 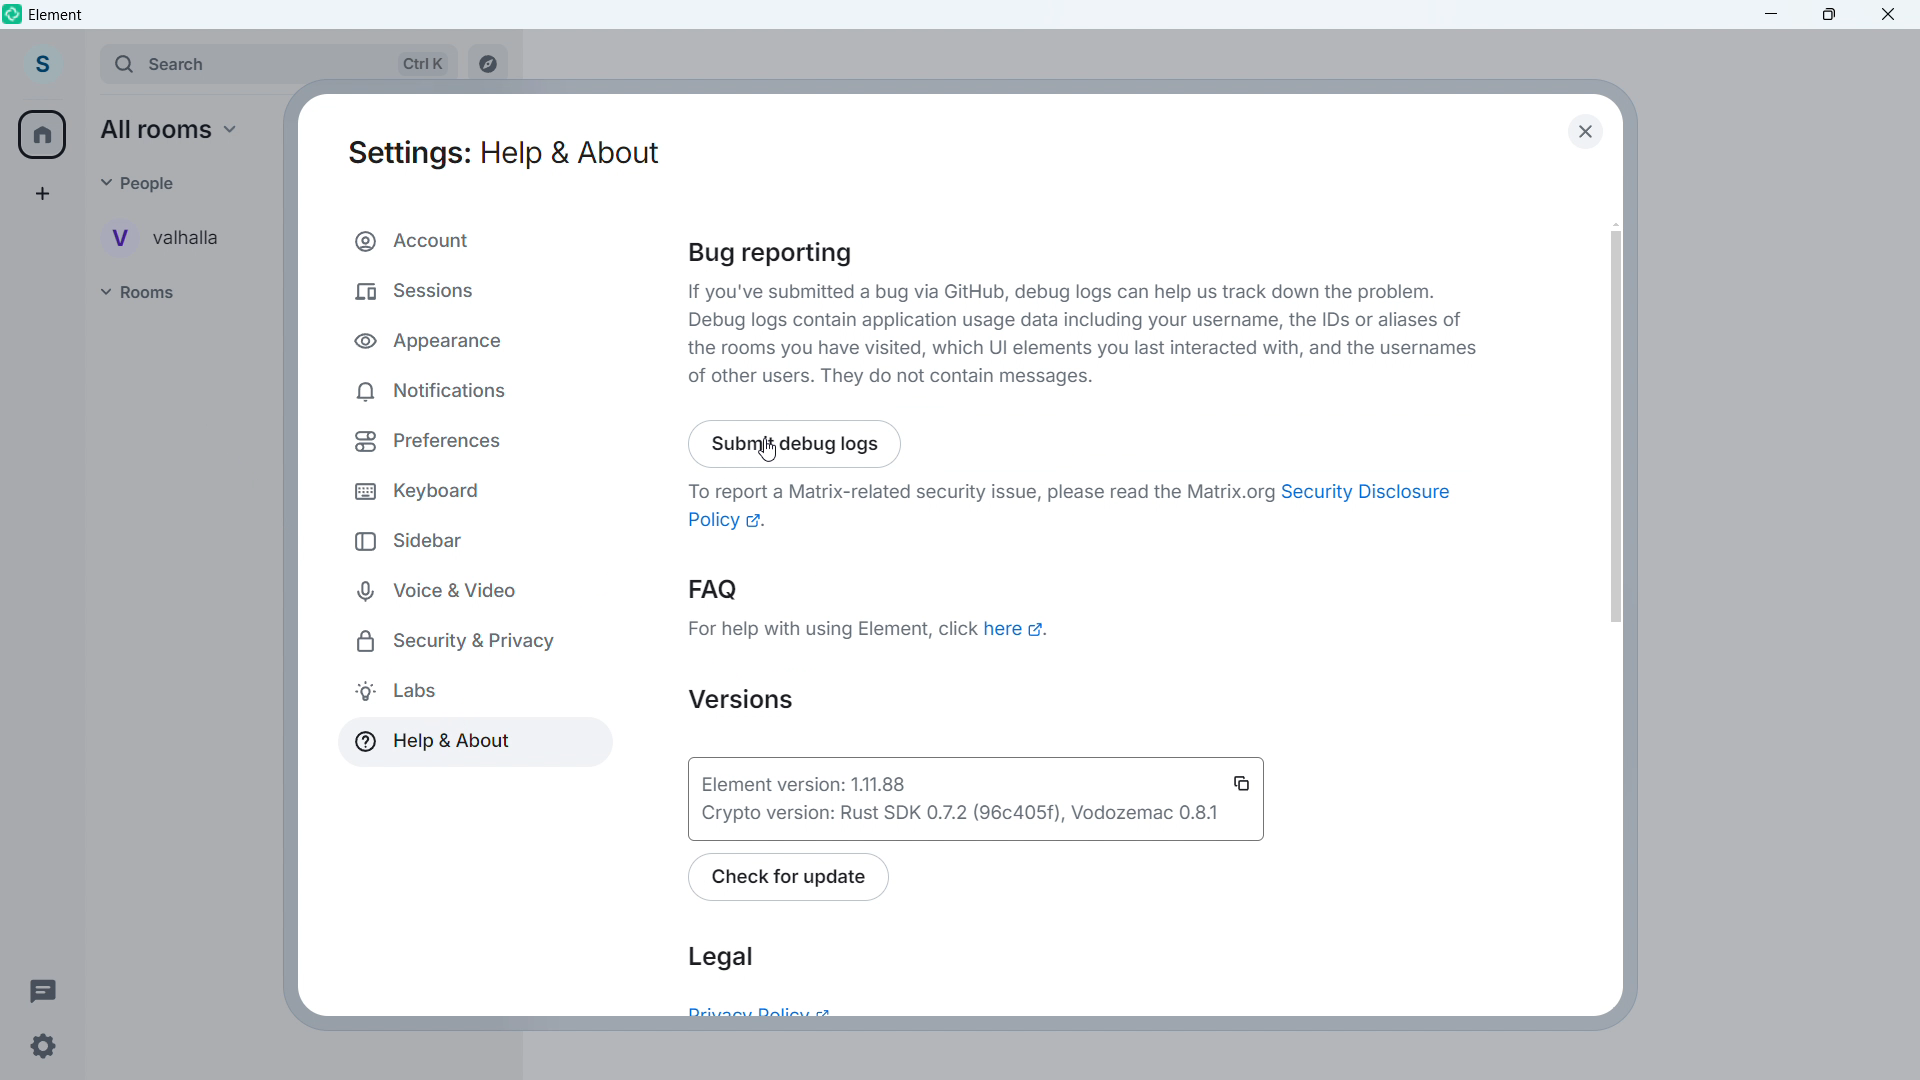 What do you see at coordinates (430, 743) in the screenshot?
I see `Help and about ` at bounding box center [430, 743].